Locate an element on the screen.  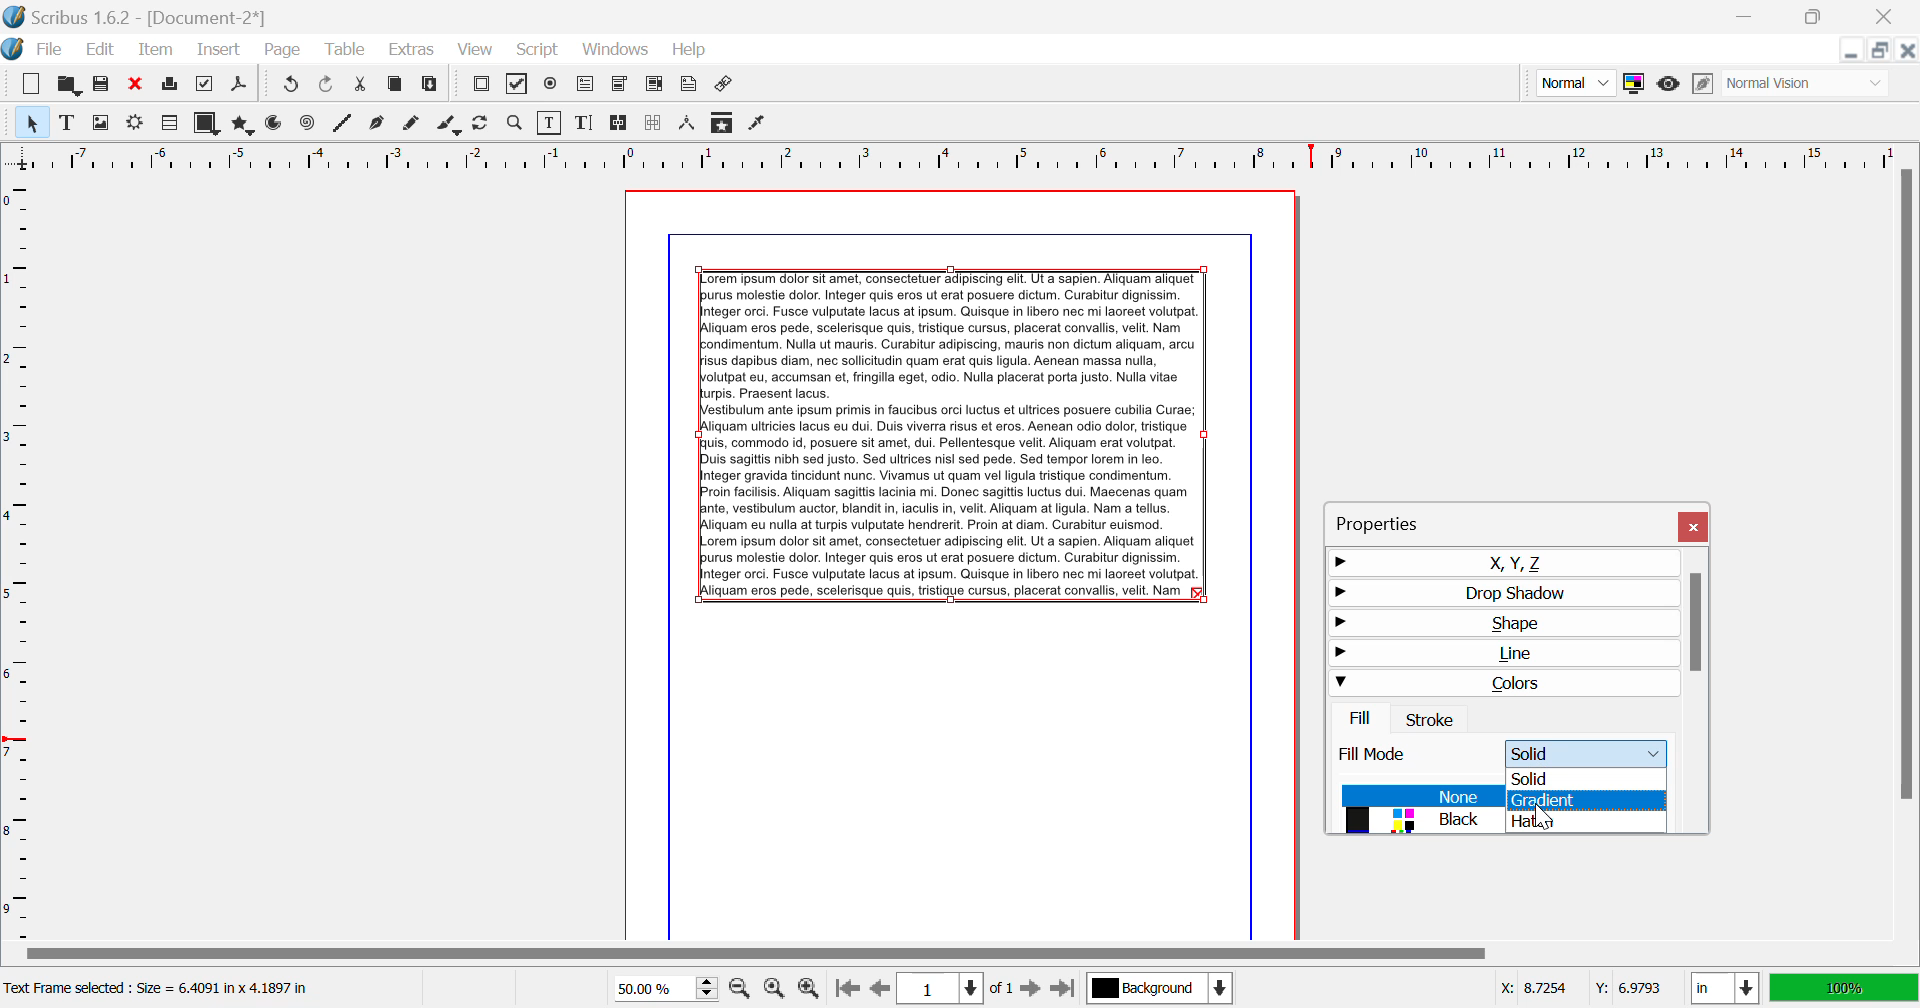
Toggle Color Management is located at coordinates (1633, 83).